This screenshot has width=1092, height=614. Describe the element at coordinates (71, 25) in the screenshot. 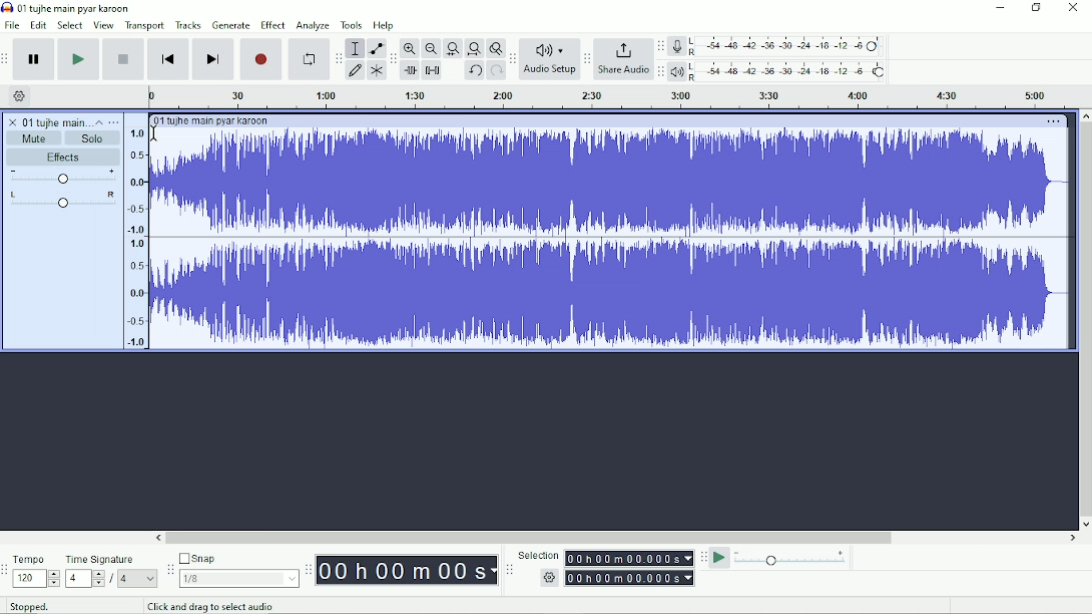

I see `Select` at that location.